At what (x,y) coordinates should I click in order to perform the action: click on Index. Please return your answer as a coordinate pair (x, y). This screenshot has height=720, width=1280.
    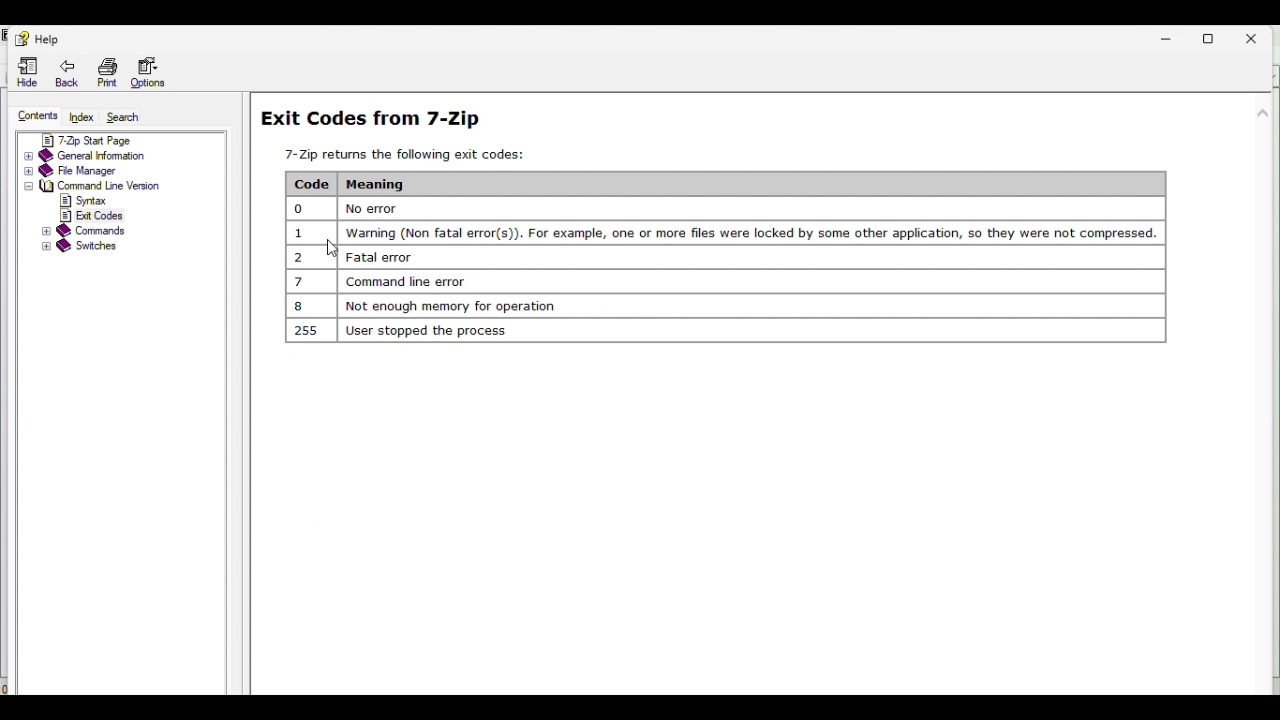
    Looking at the image, I should click on (83, 117).